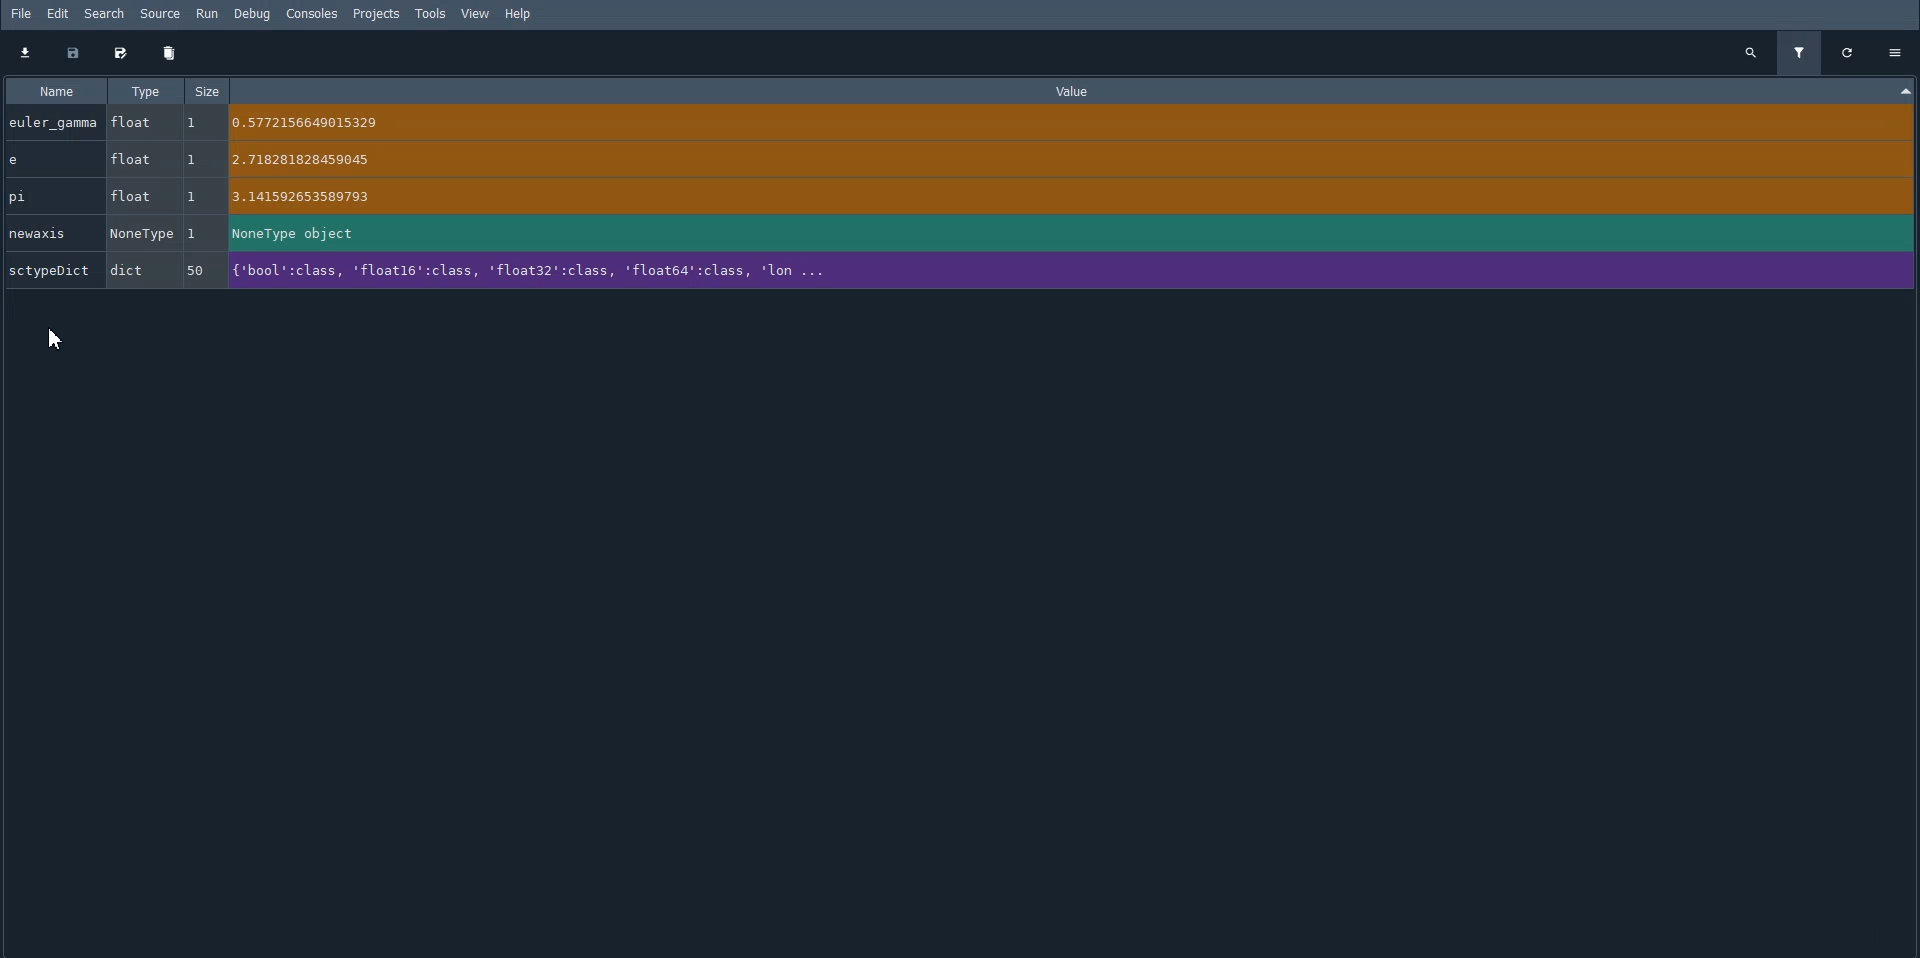  What do you see at coordinates (1802, 52) in the screenshot?
I see `Filter variables` at bounding box center [1802, 52].